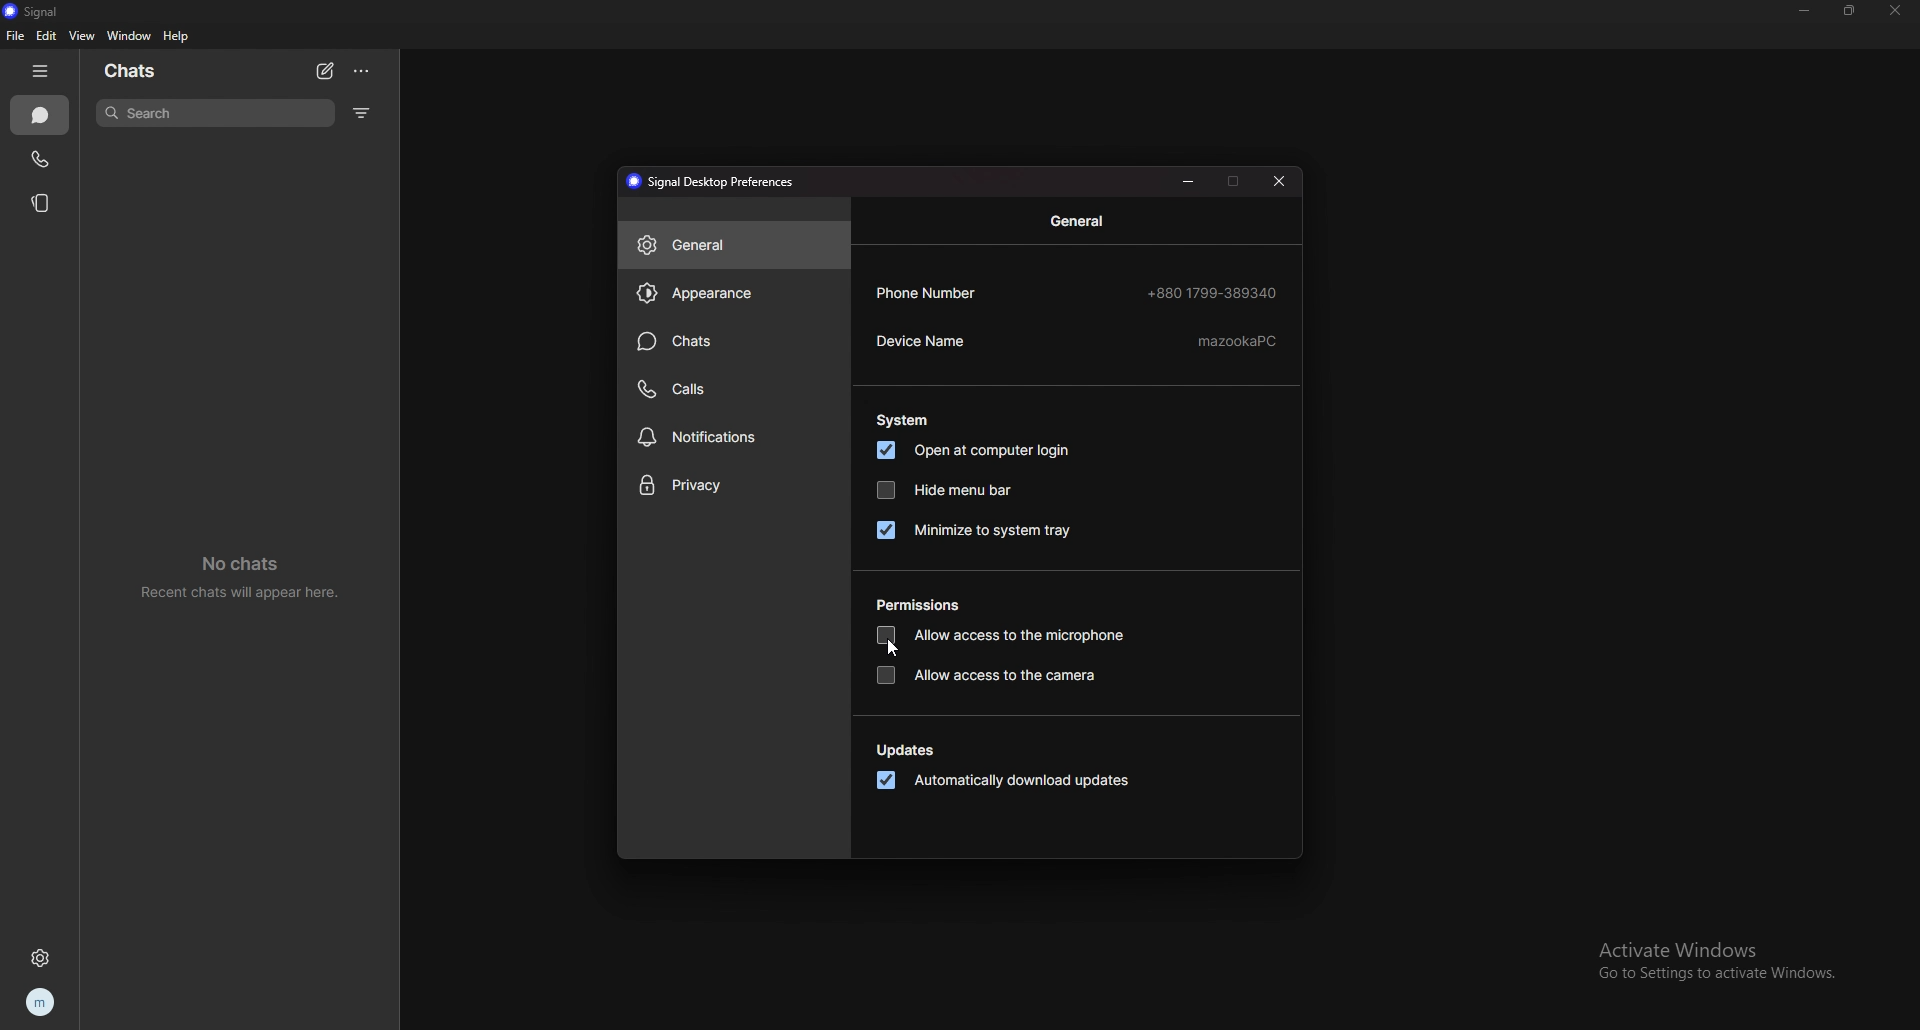  Describe the element at coordinates (15, 36) in the screenshot. I see `file` at that location.